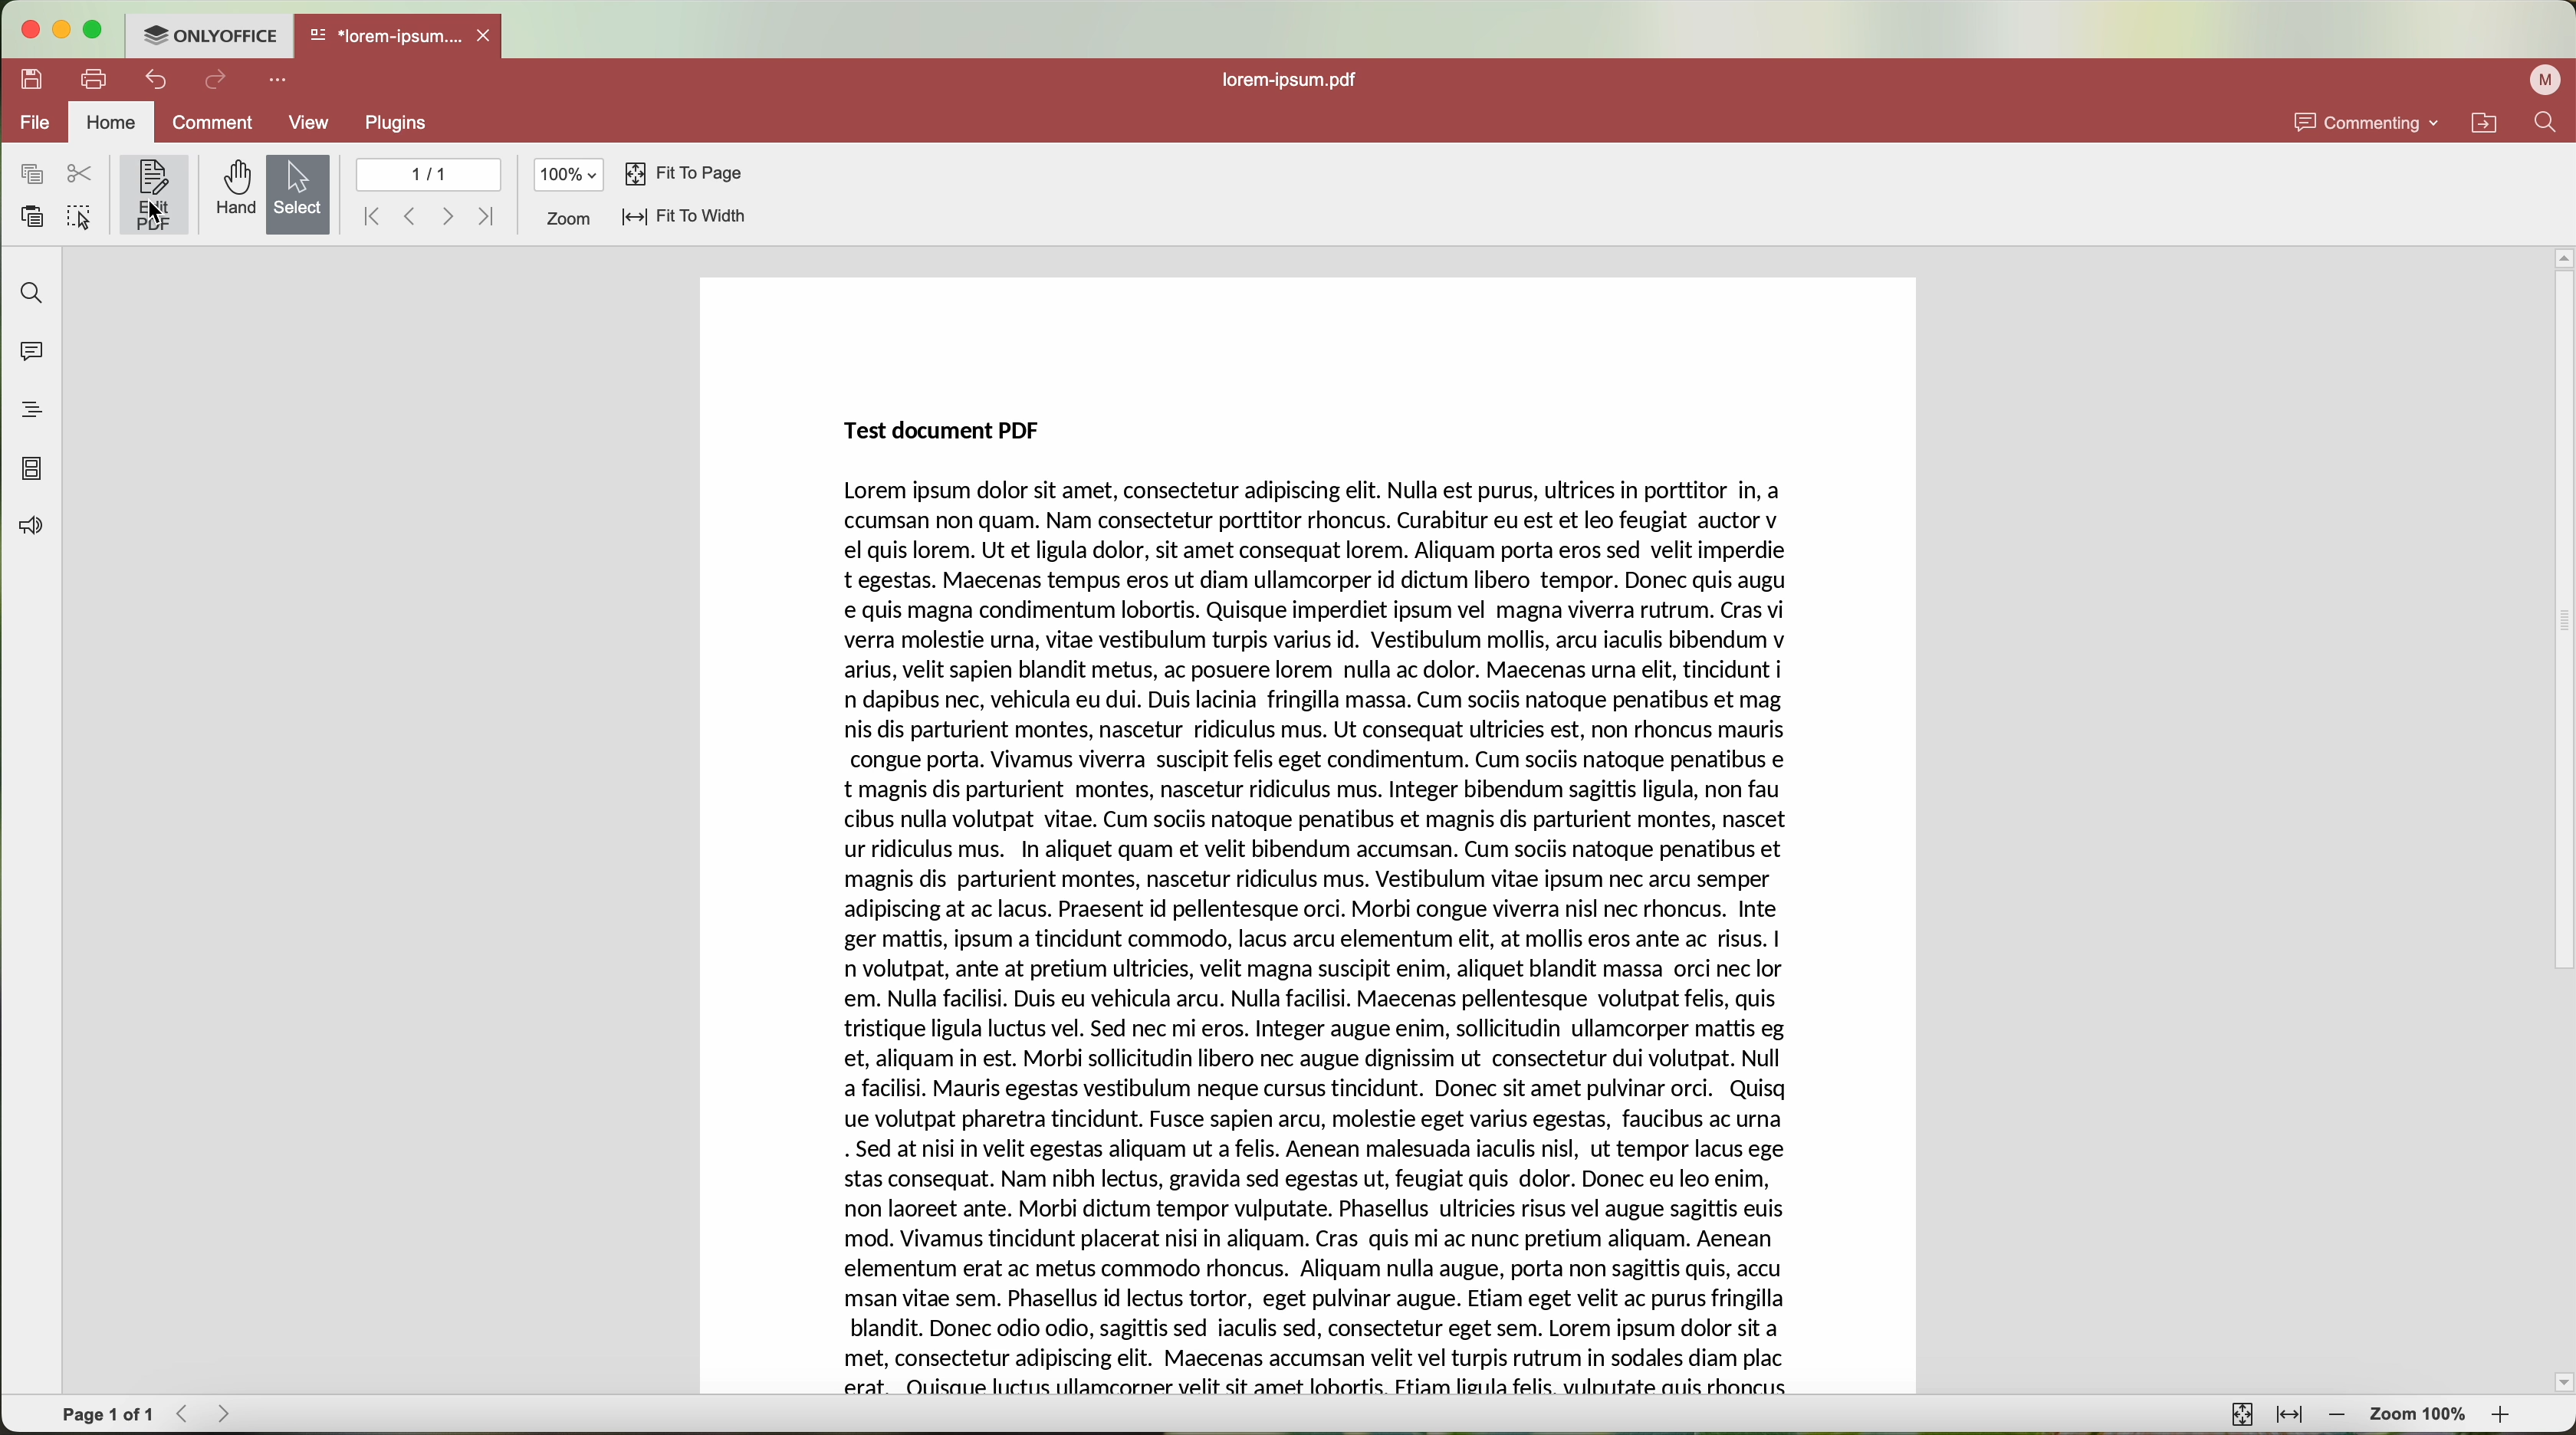 The image size is (2576, 1435). Describe the element at coordinates (430, 175) in the screenshot. I see `1/1` at that location.